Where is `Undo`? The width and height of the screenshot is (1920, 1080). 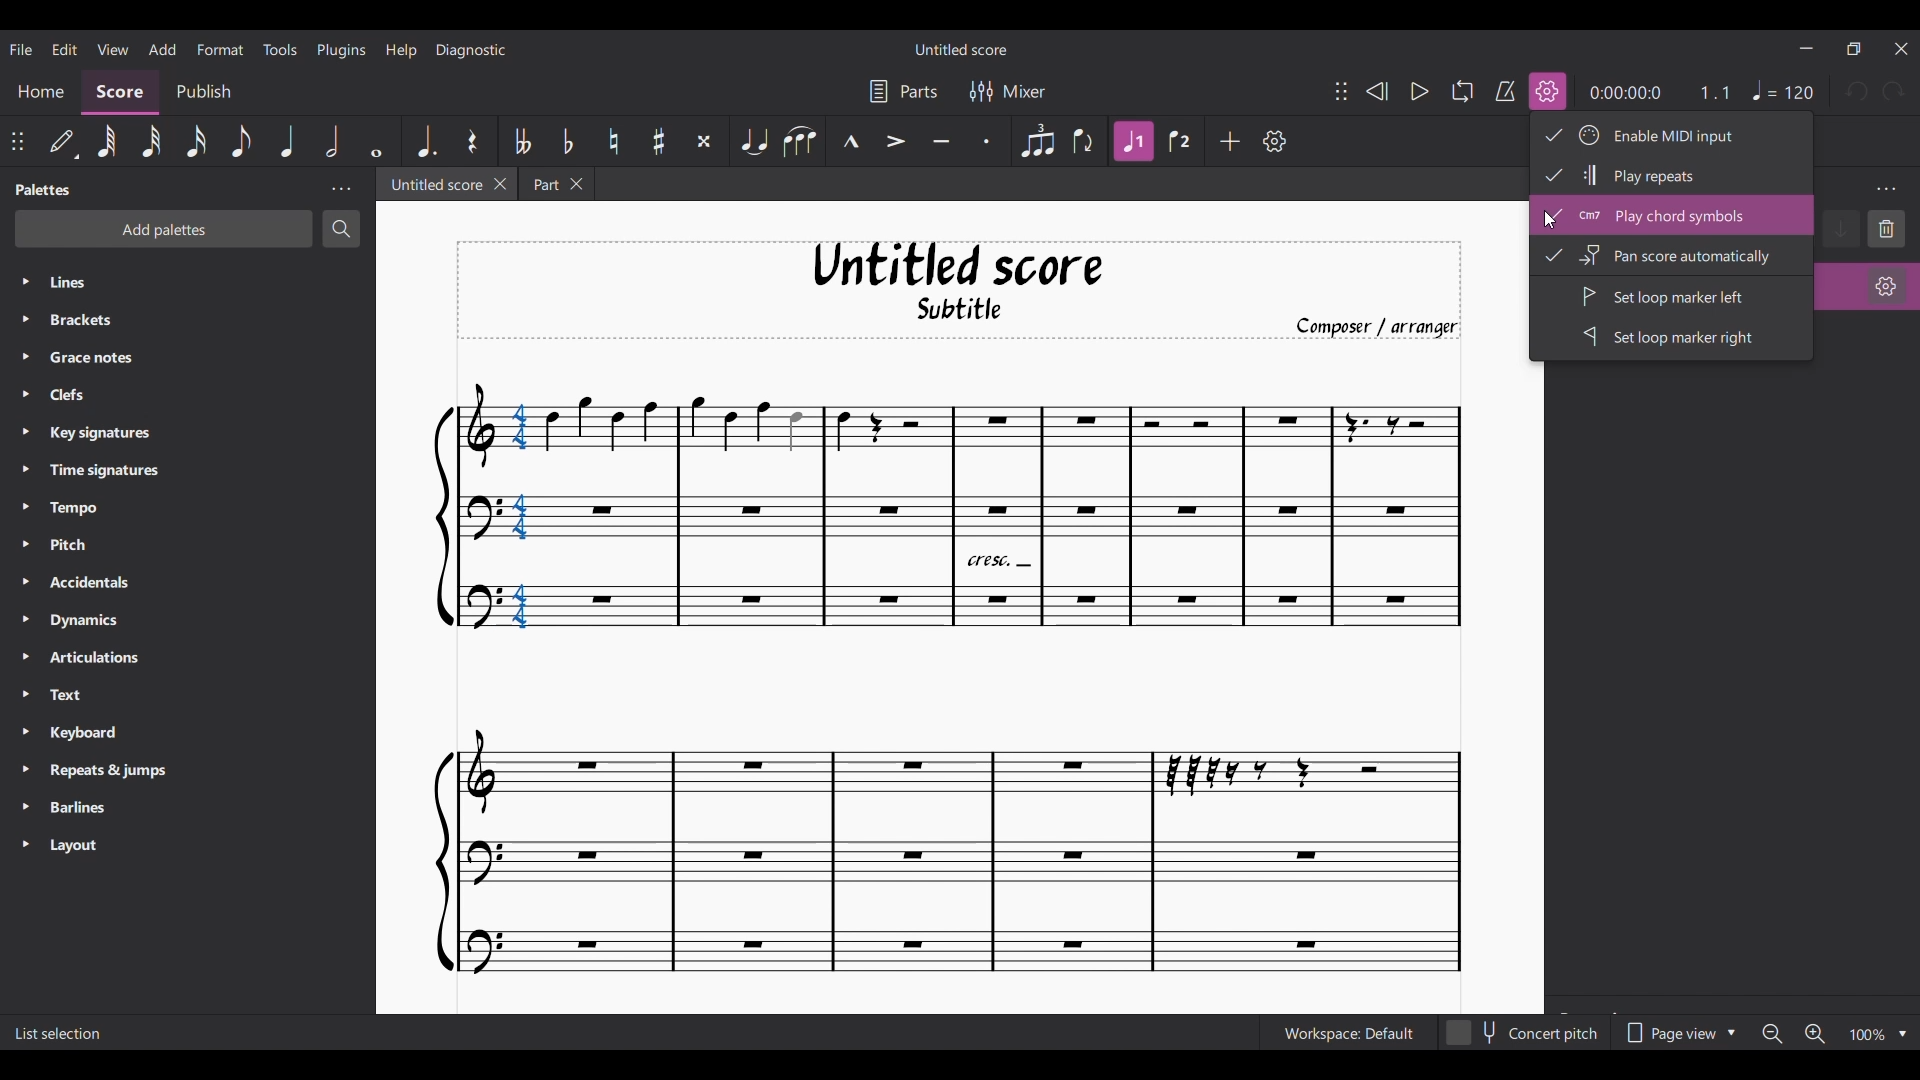
Undo is located at coordinates (1859, 91).